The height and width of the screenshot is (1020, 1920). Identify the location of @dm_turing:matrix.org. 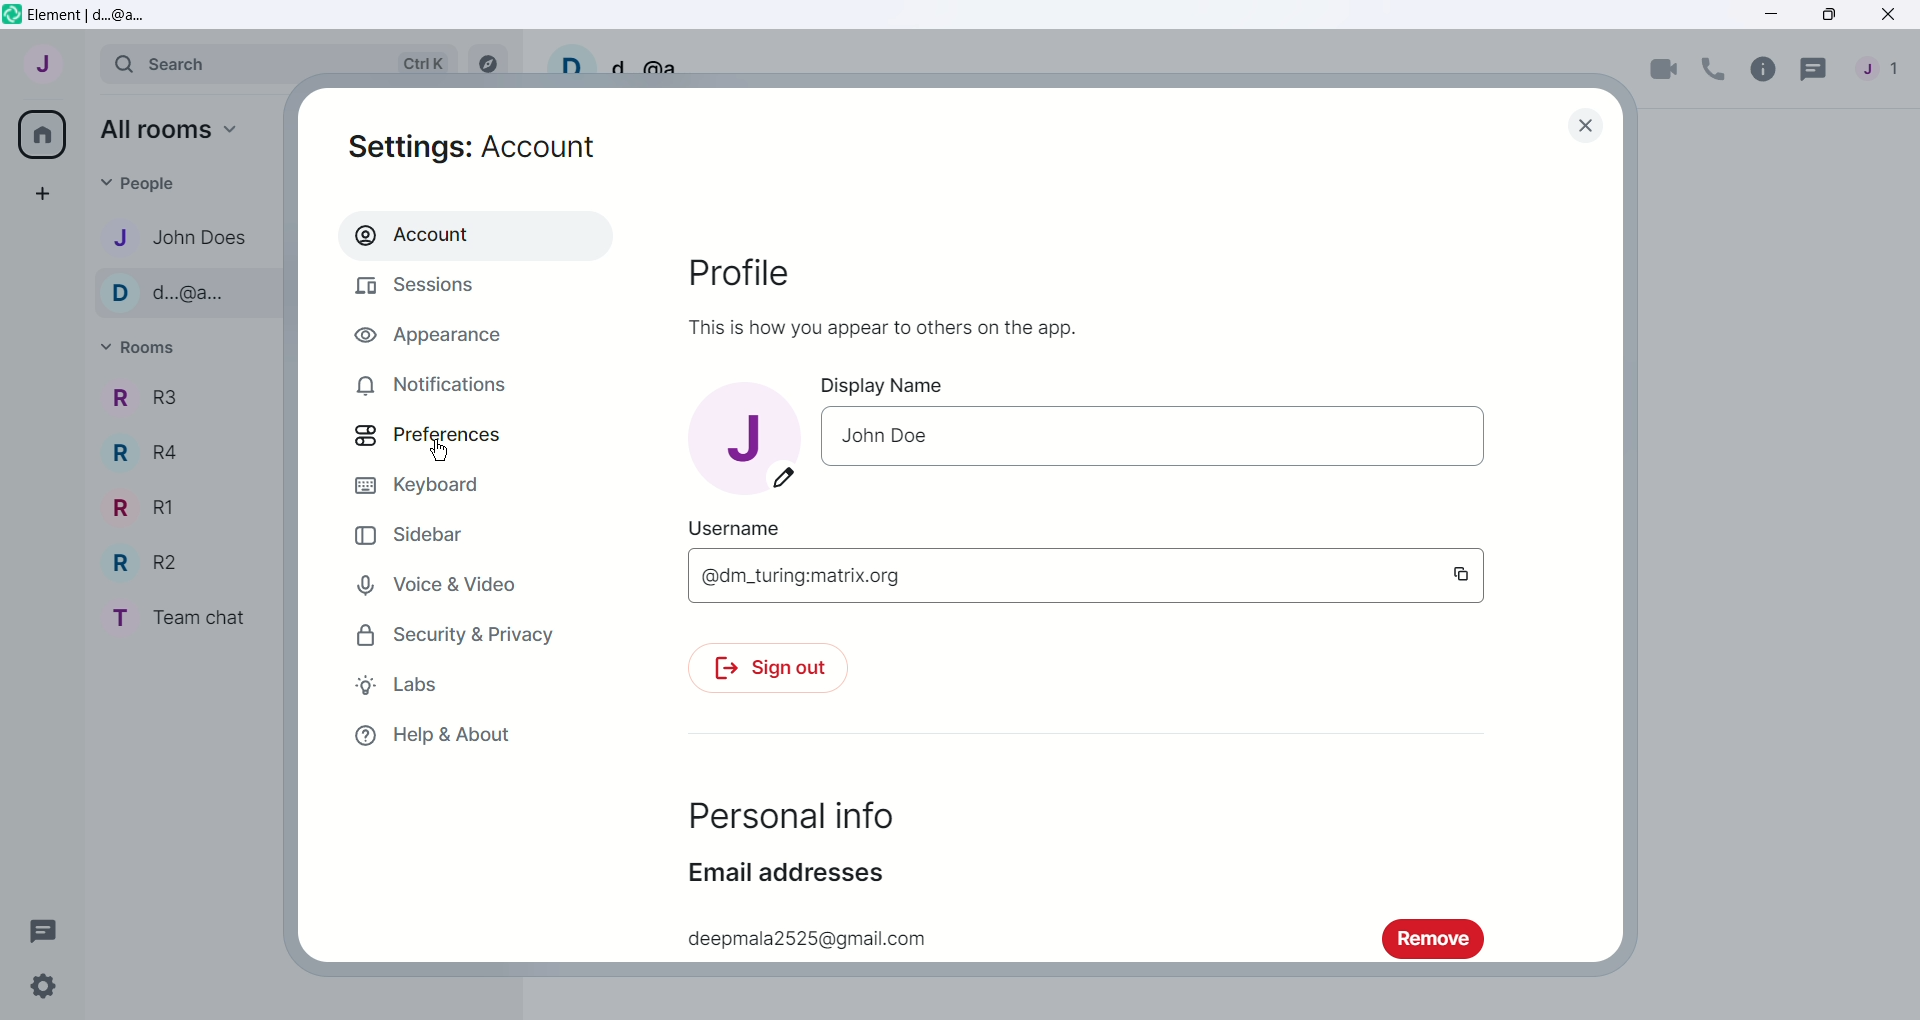
(800, 576).